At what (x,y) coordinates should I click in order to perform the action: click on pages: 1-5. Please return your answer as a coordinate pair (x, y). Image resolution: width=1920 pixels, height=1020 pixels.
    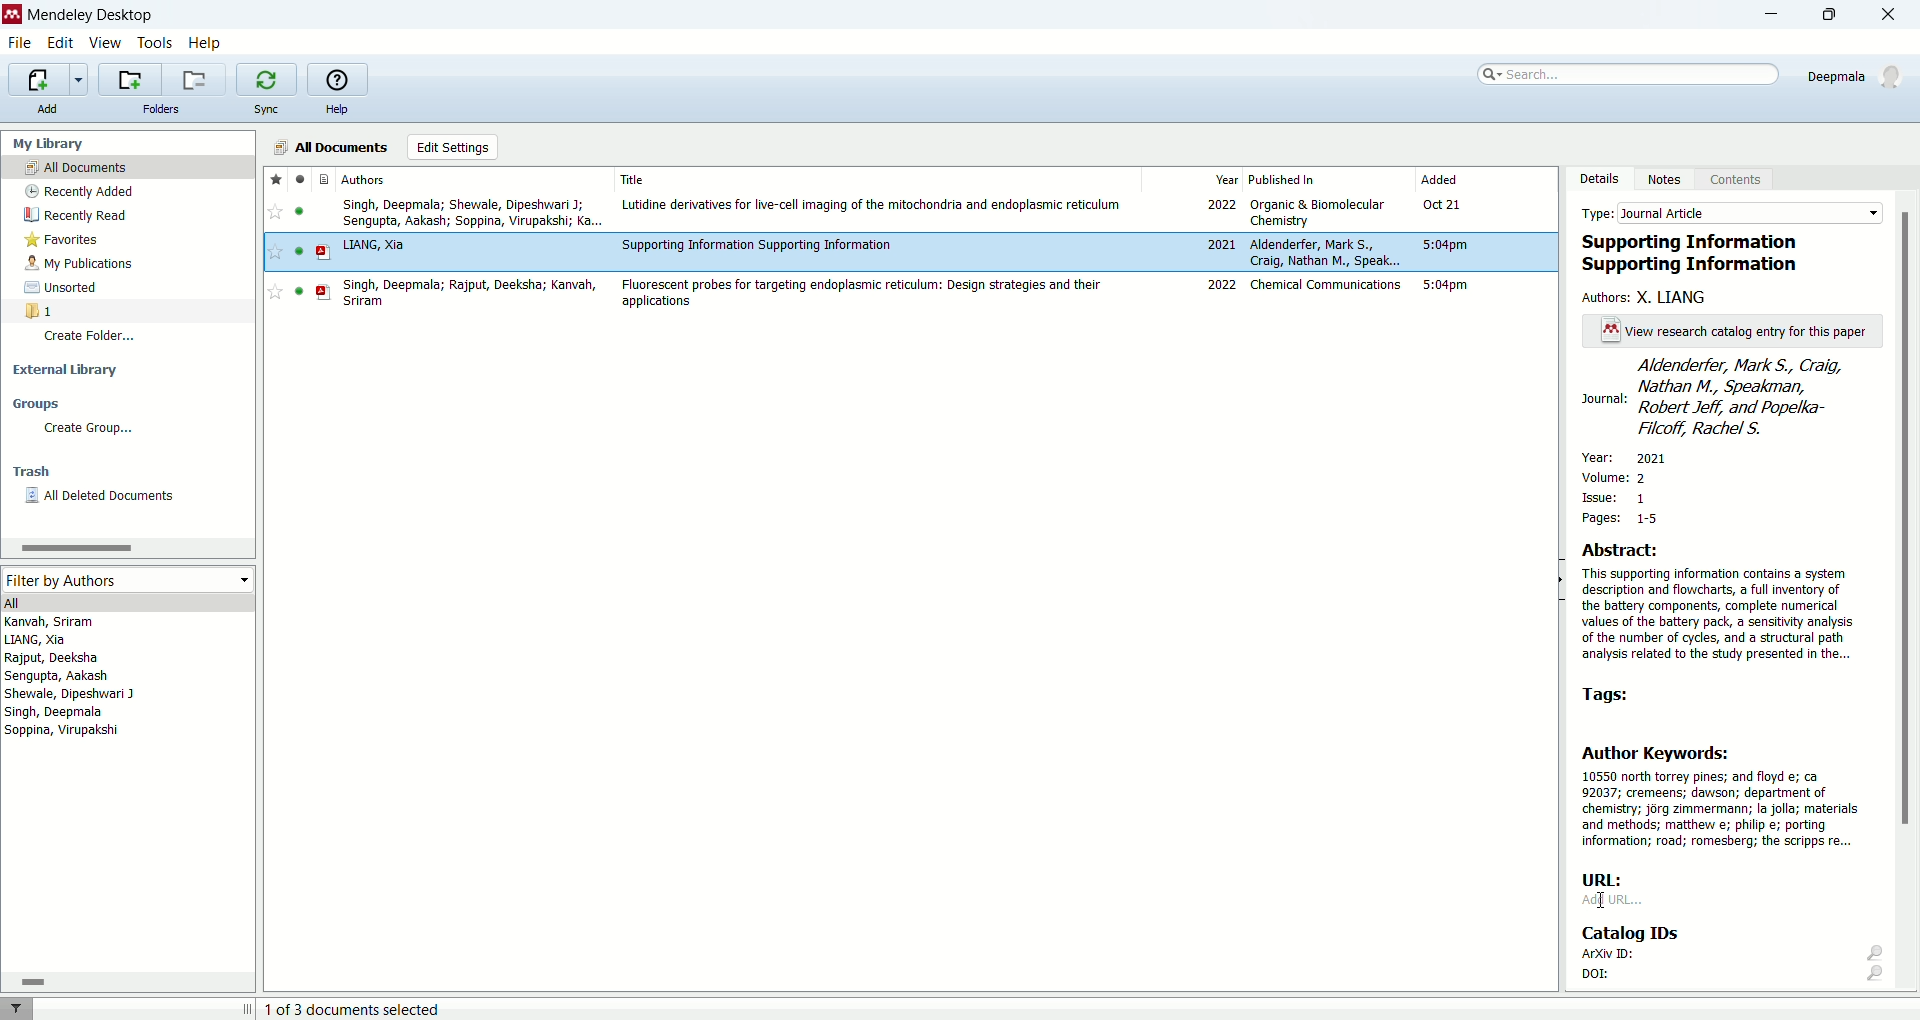
    Looking at the image, I should click on (1615, 518).